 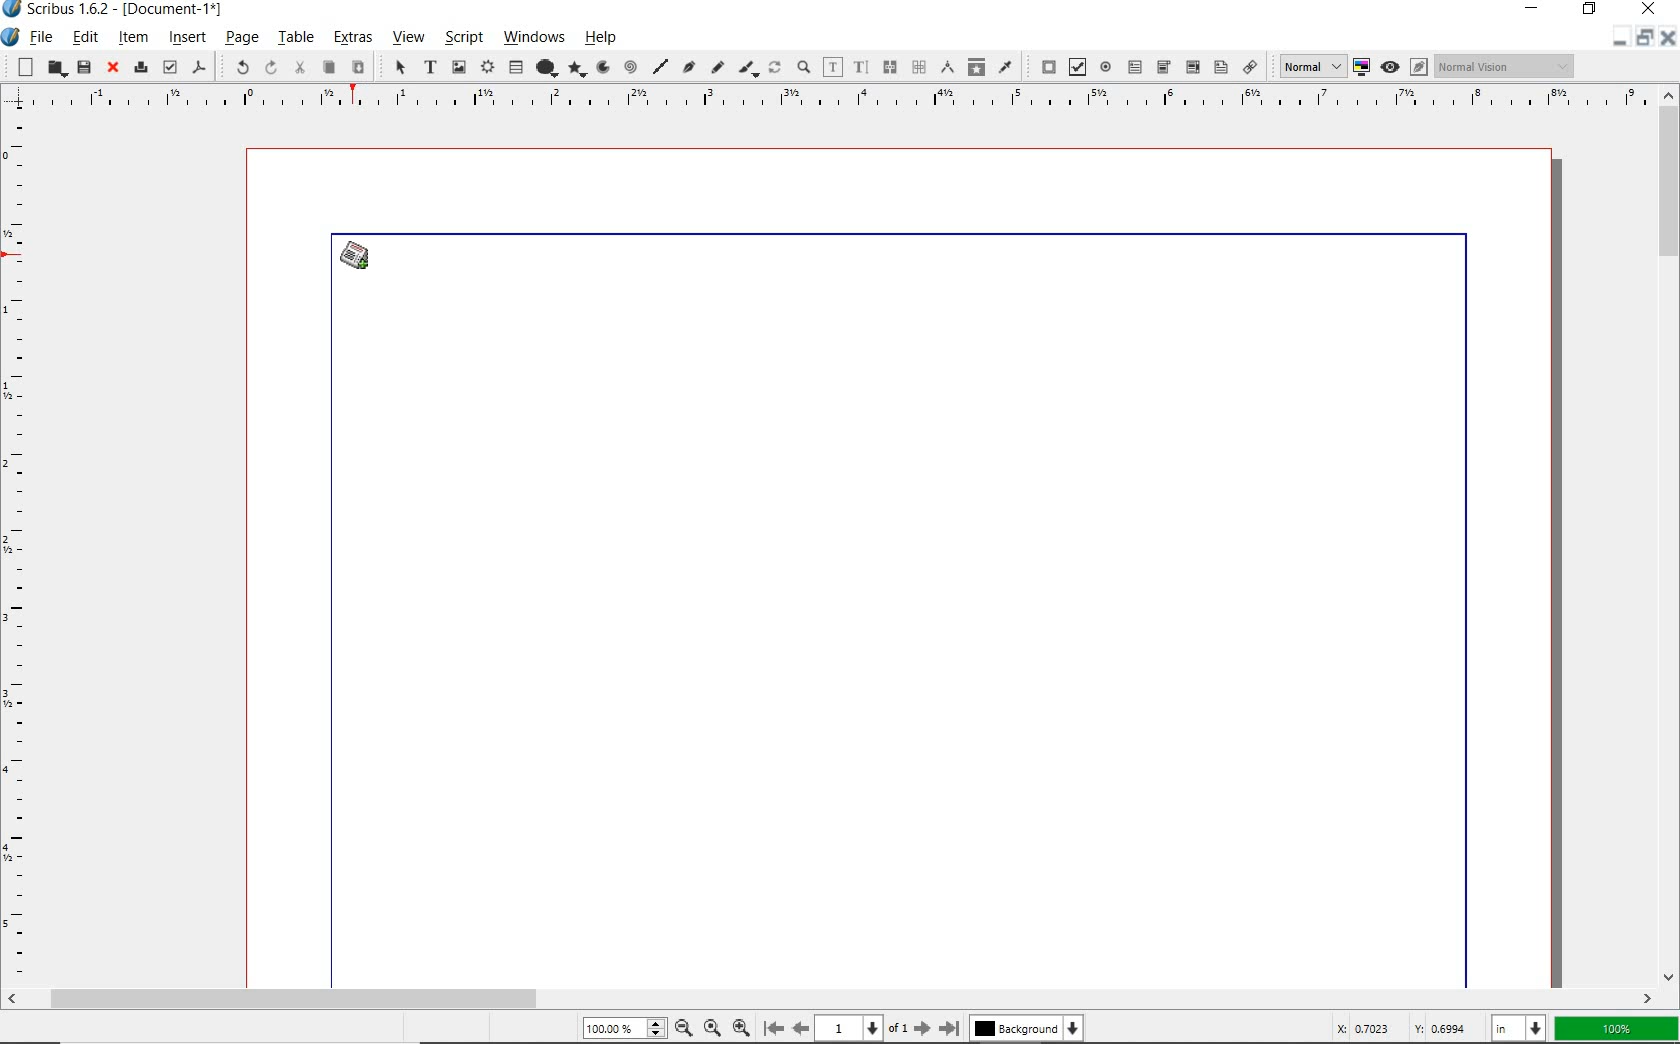 I want to click on eye dropper, so click(x=1005, y=67).